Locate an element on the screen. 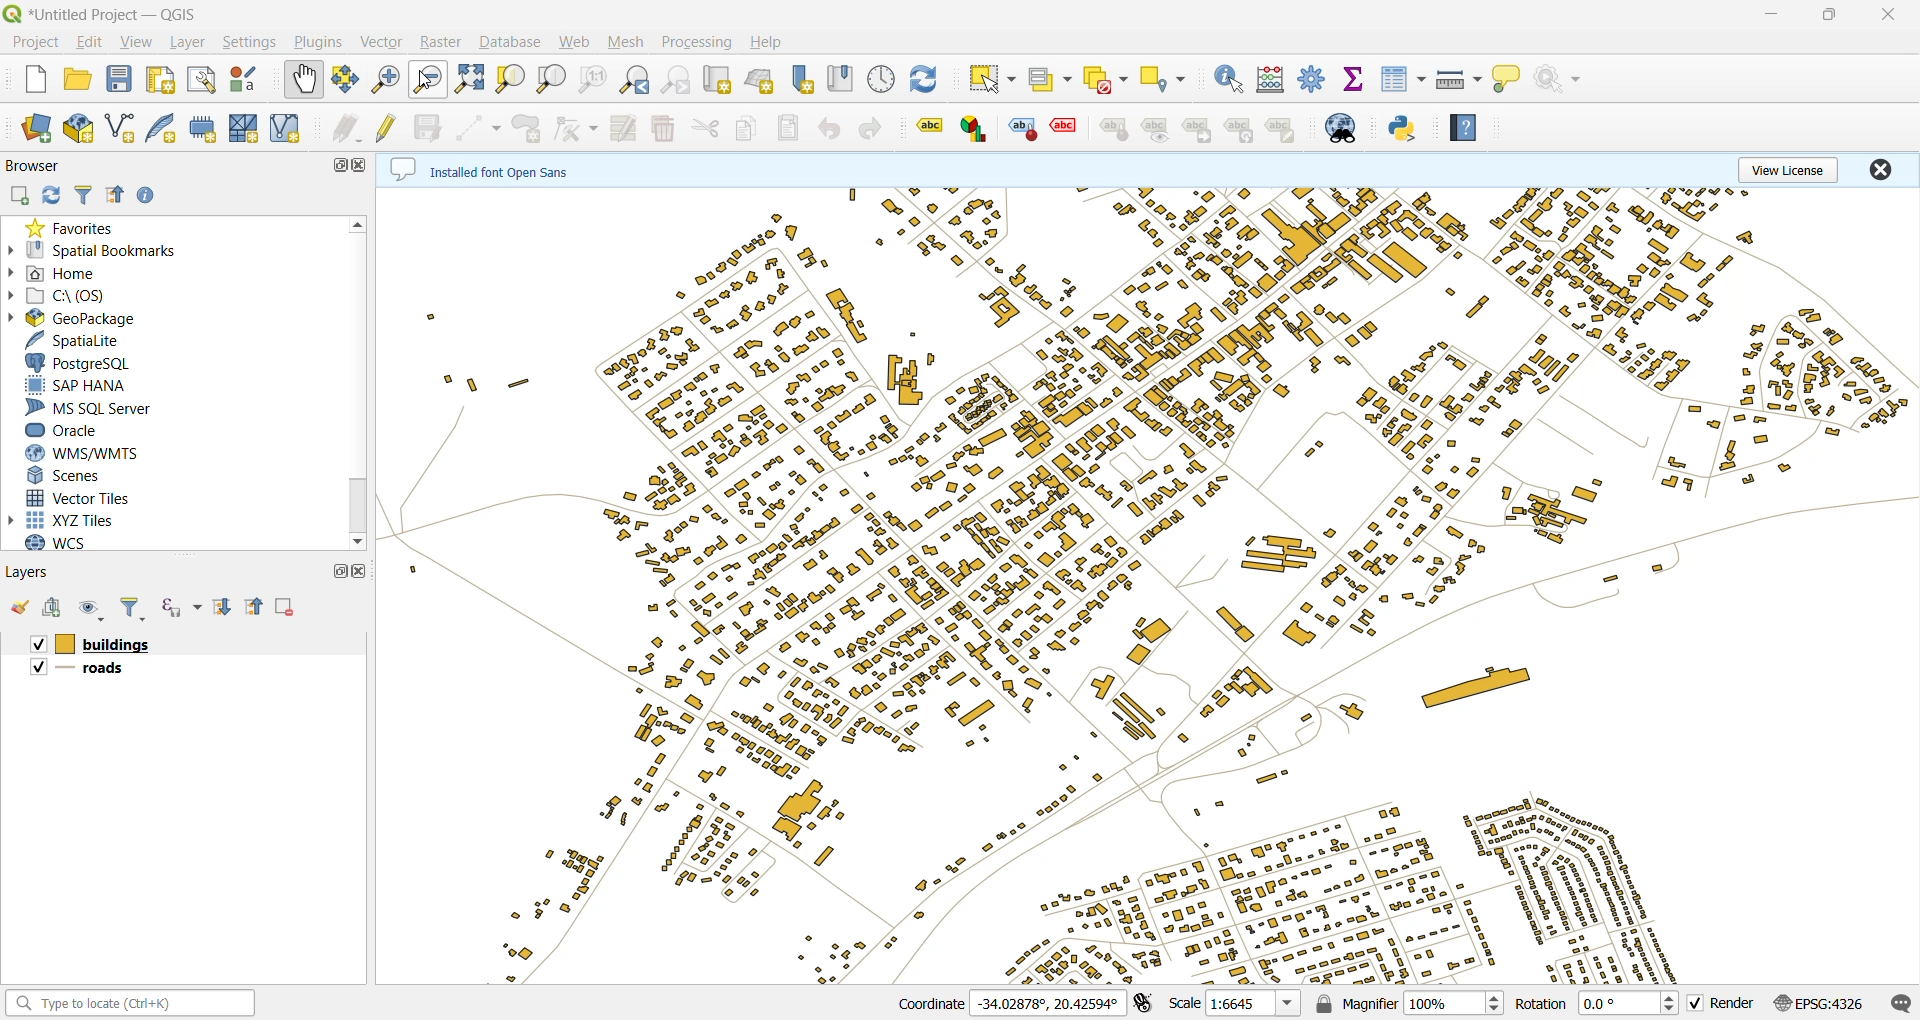  temporary scratch layer is located at coordinates (204, 130).